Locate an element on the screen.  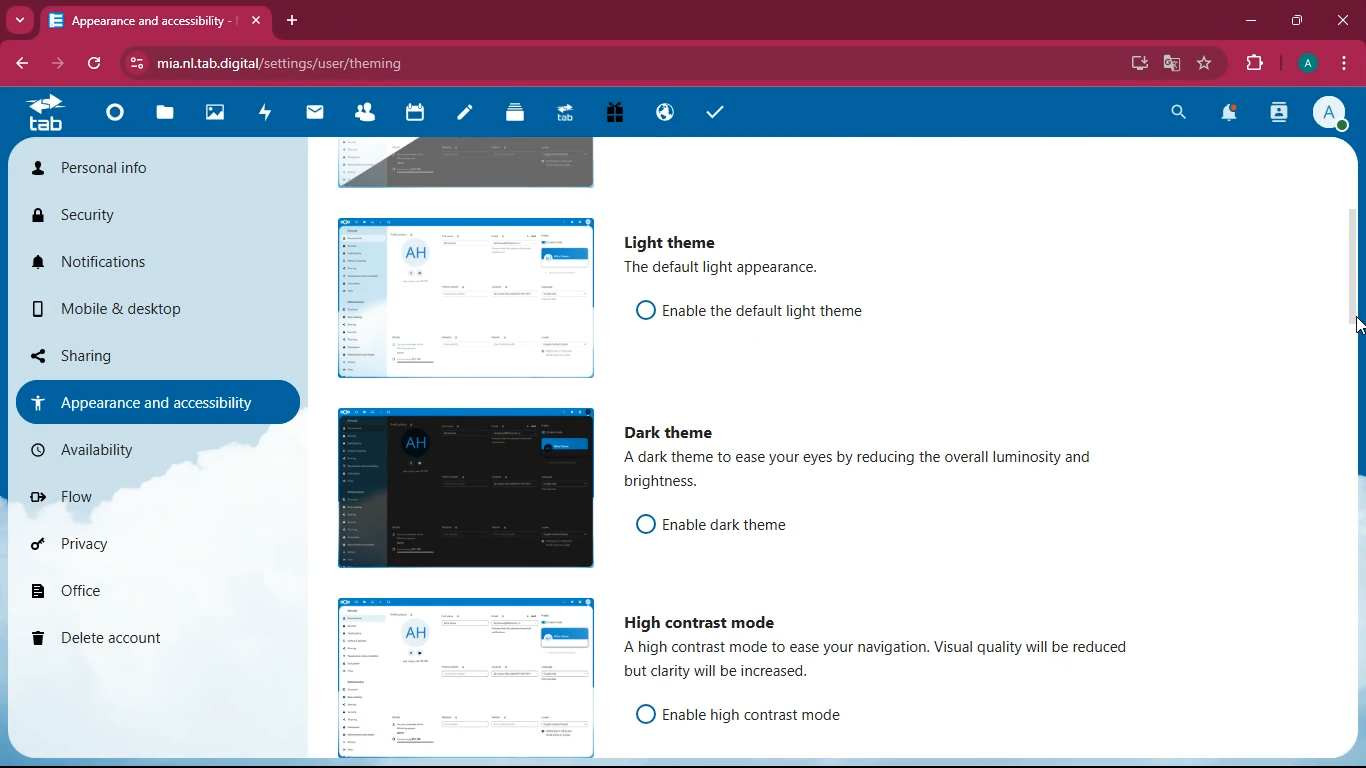
description is located at coordinates (884, 662).